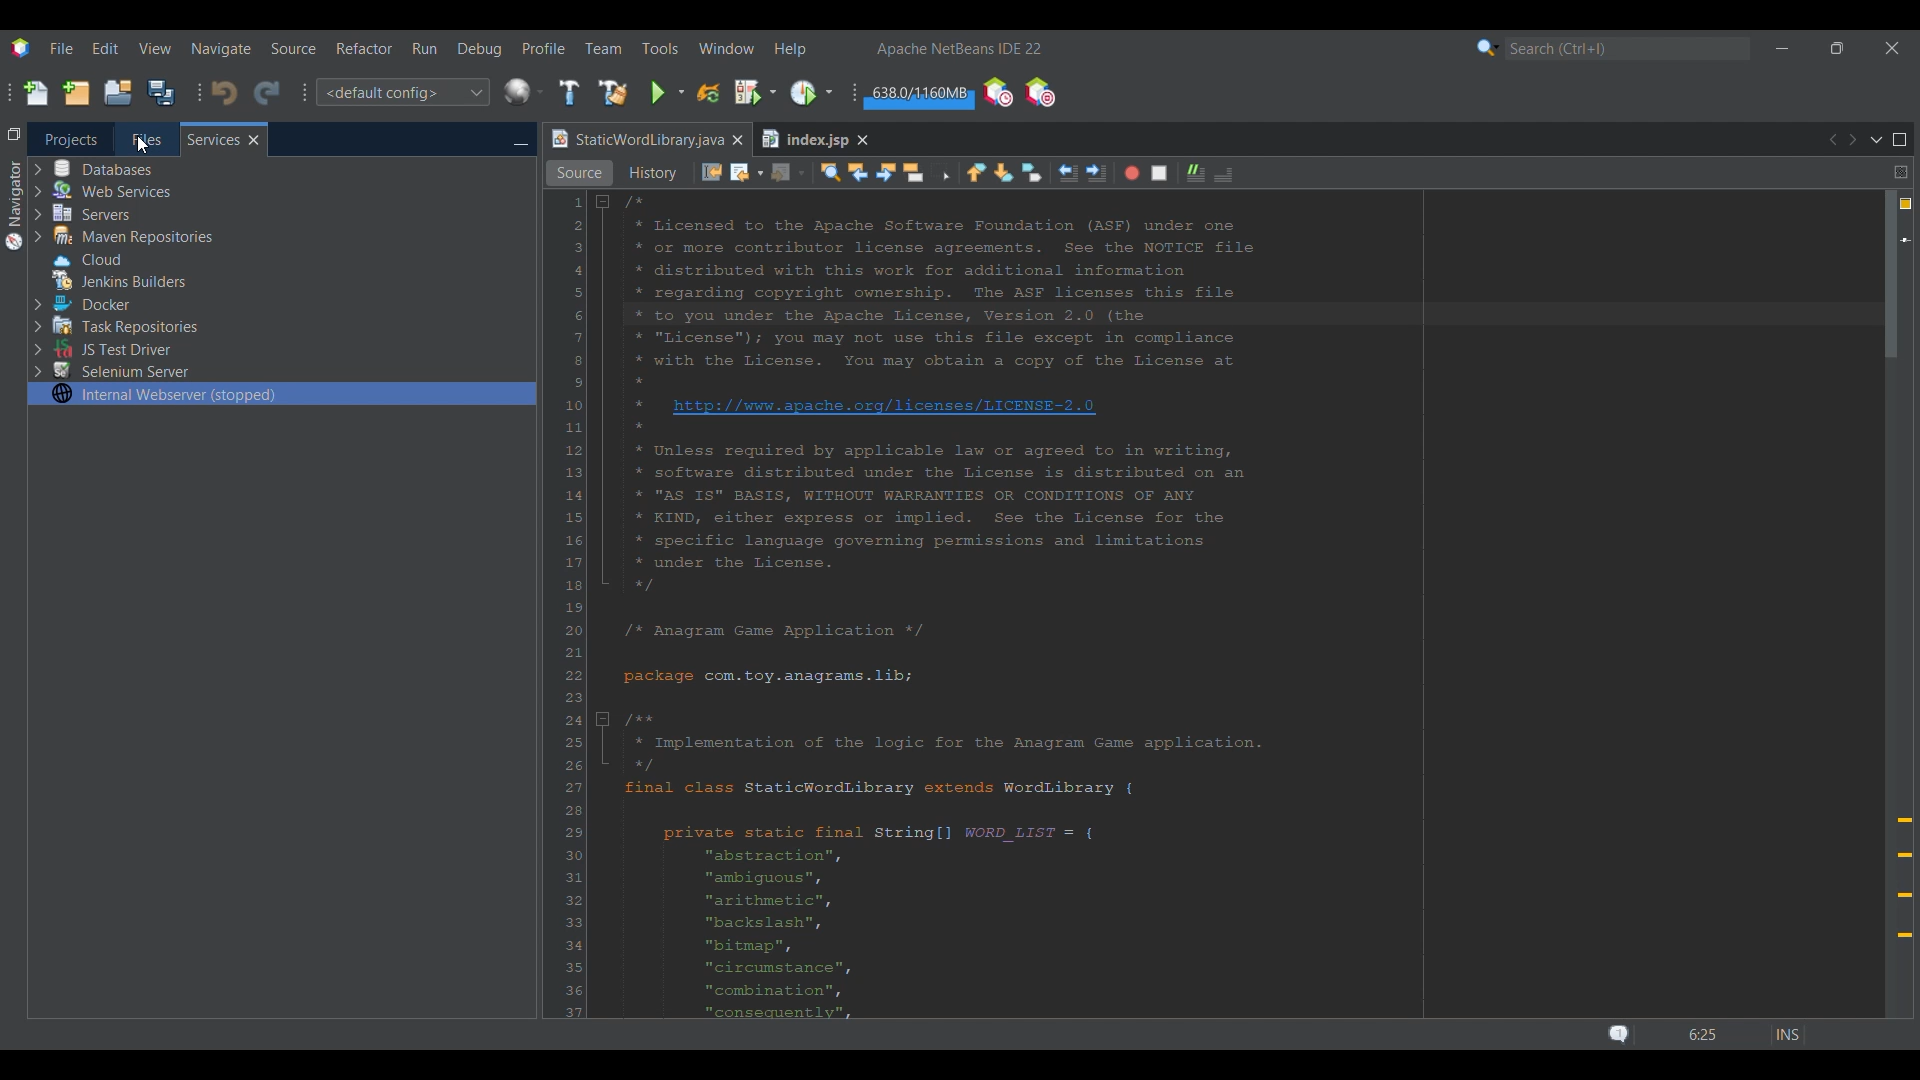  Describe the element at coordinates (787, 174) in the screenshot. I see `Forward options` at that location.